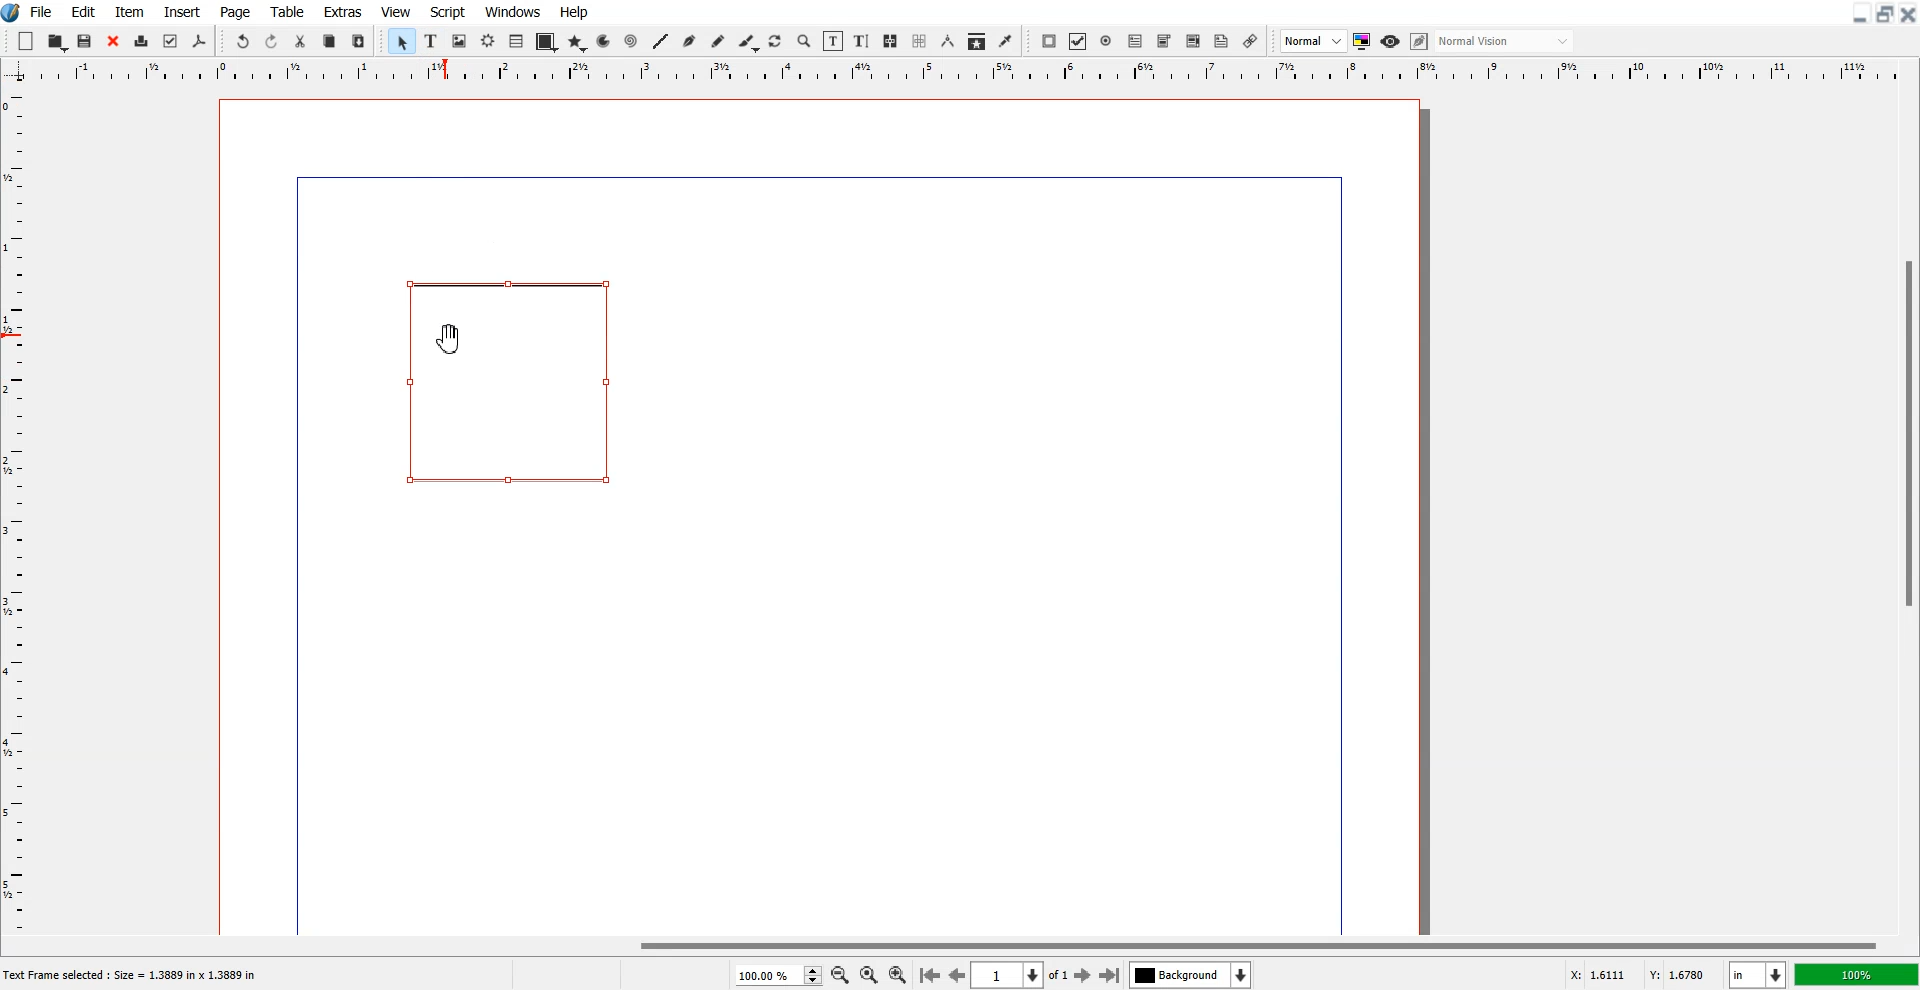 The width and height of the screenshot is (1920, 990). What do you see at coordinates (929, 974) in the screenshot?
I see `Go to First Page` at bounding box center [929, 974].